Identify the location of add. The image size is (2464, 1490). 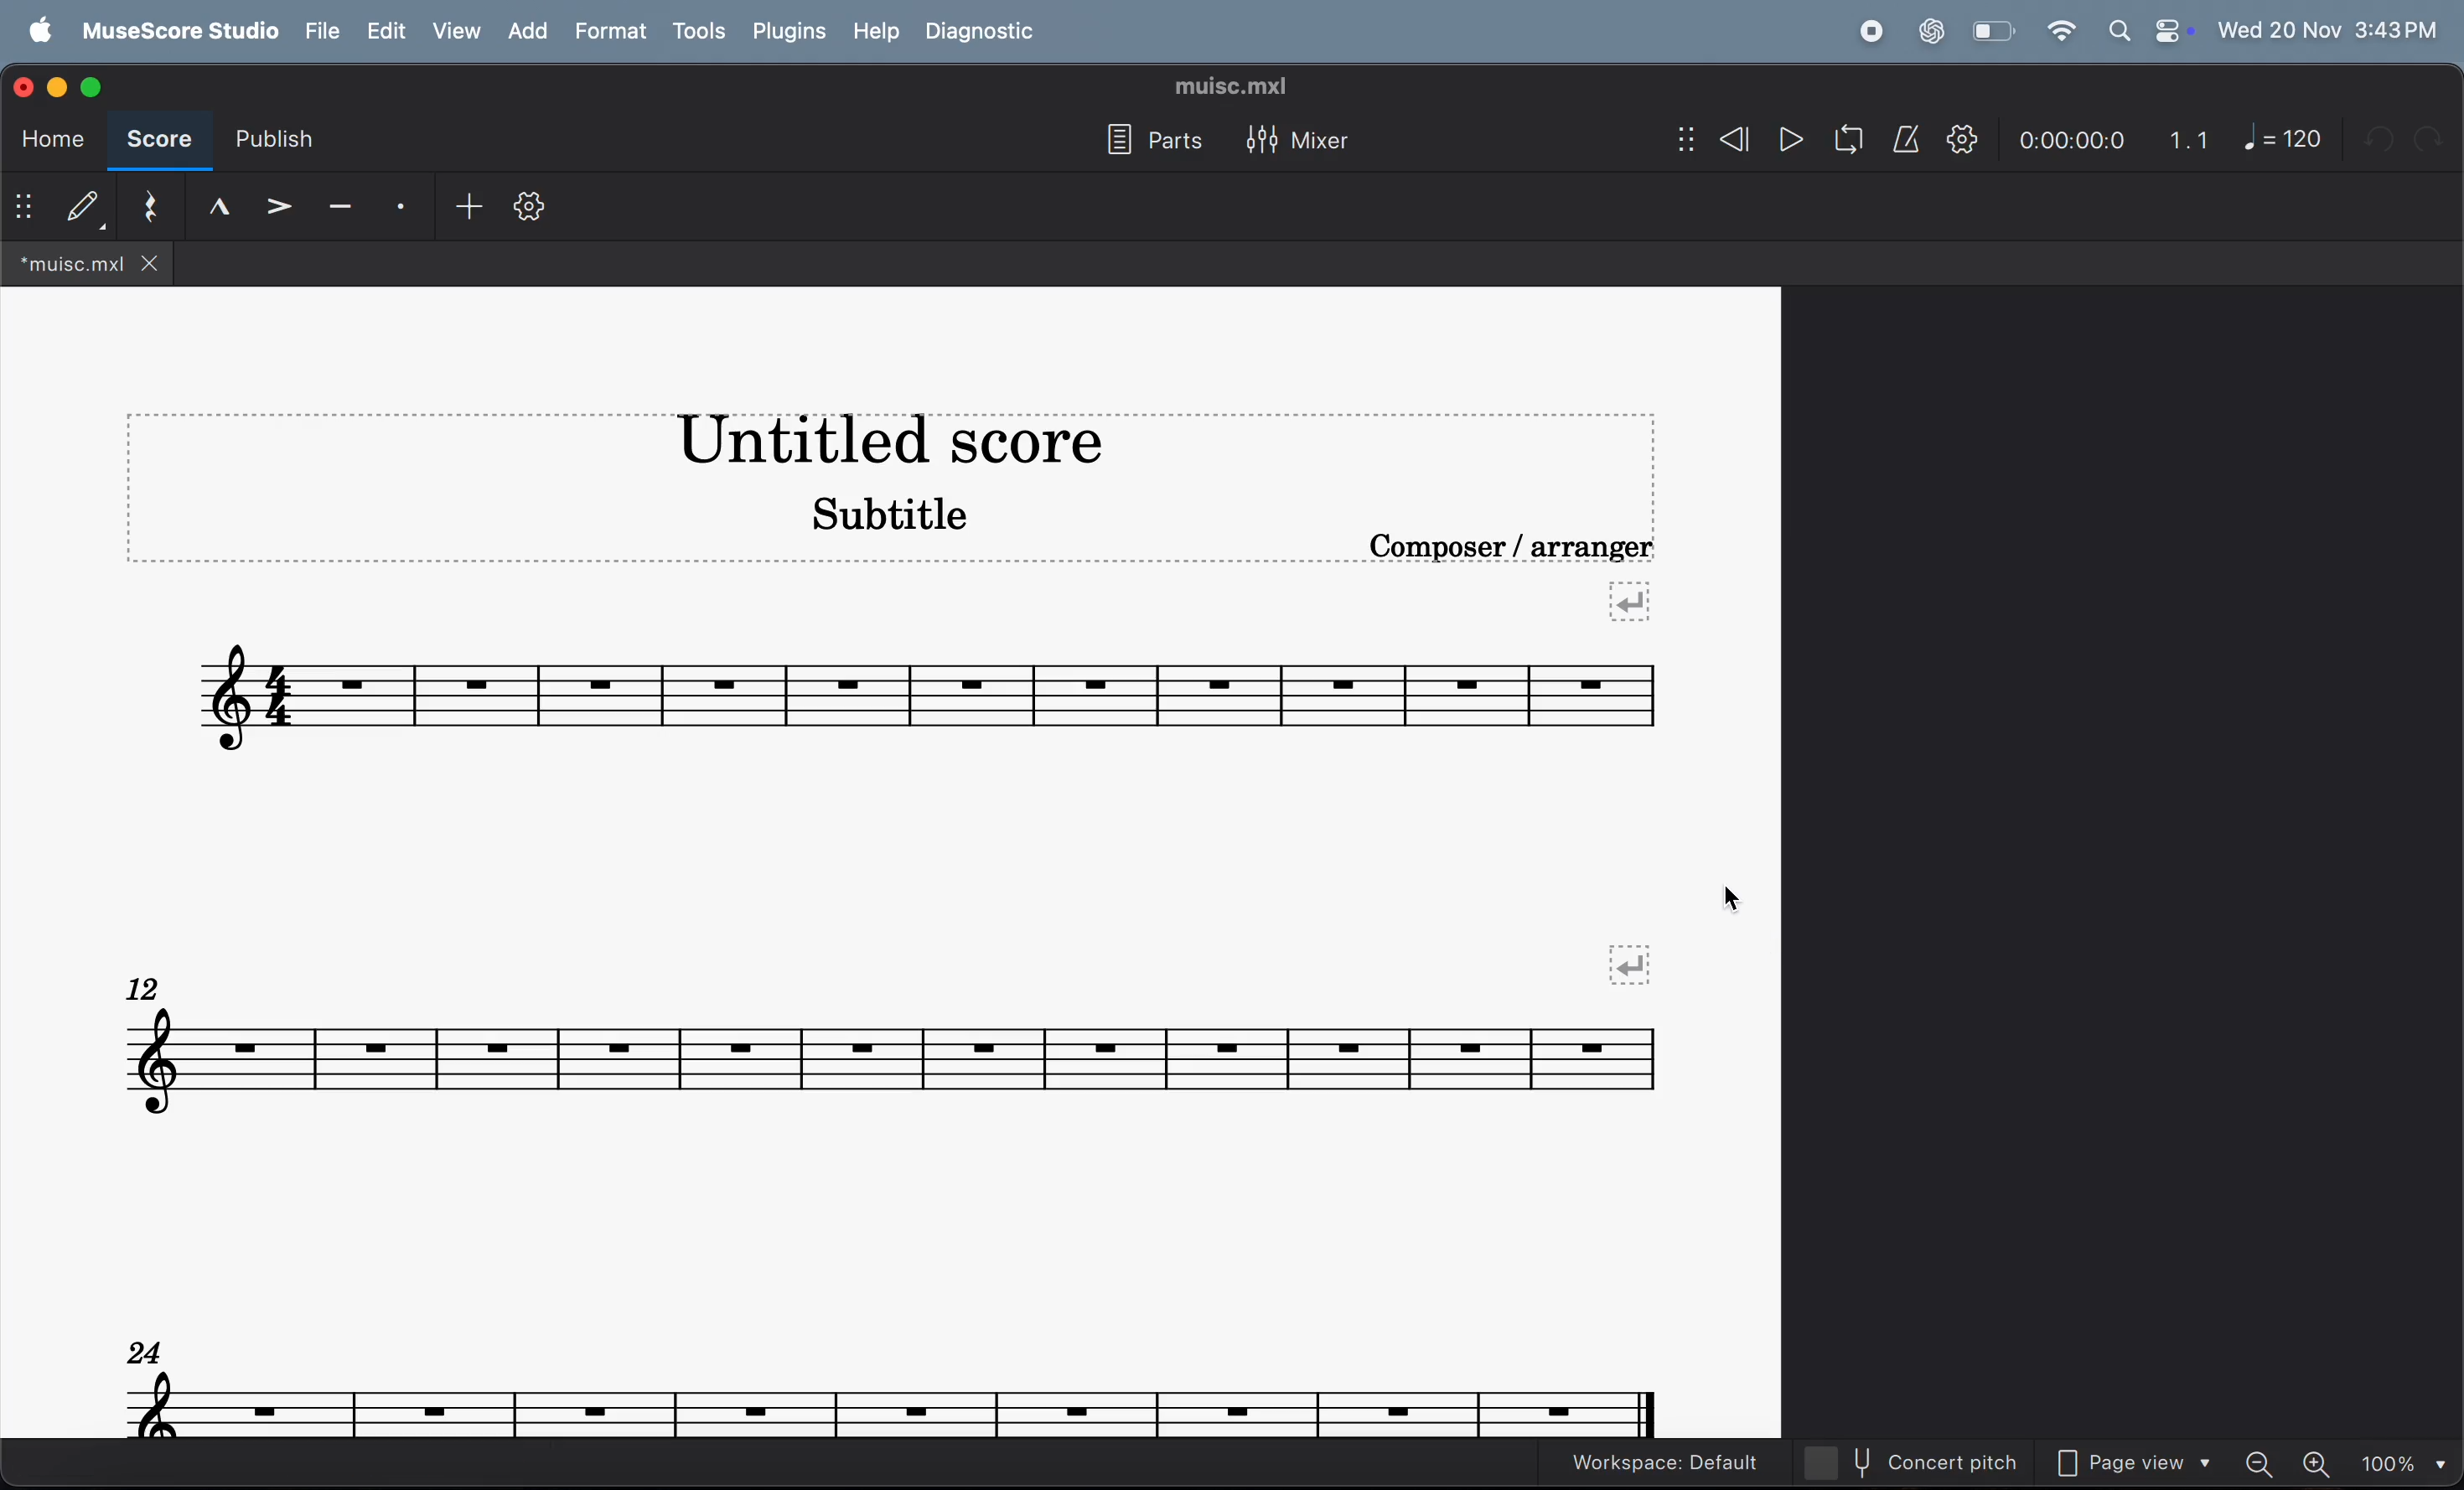
(463, 206).